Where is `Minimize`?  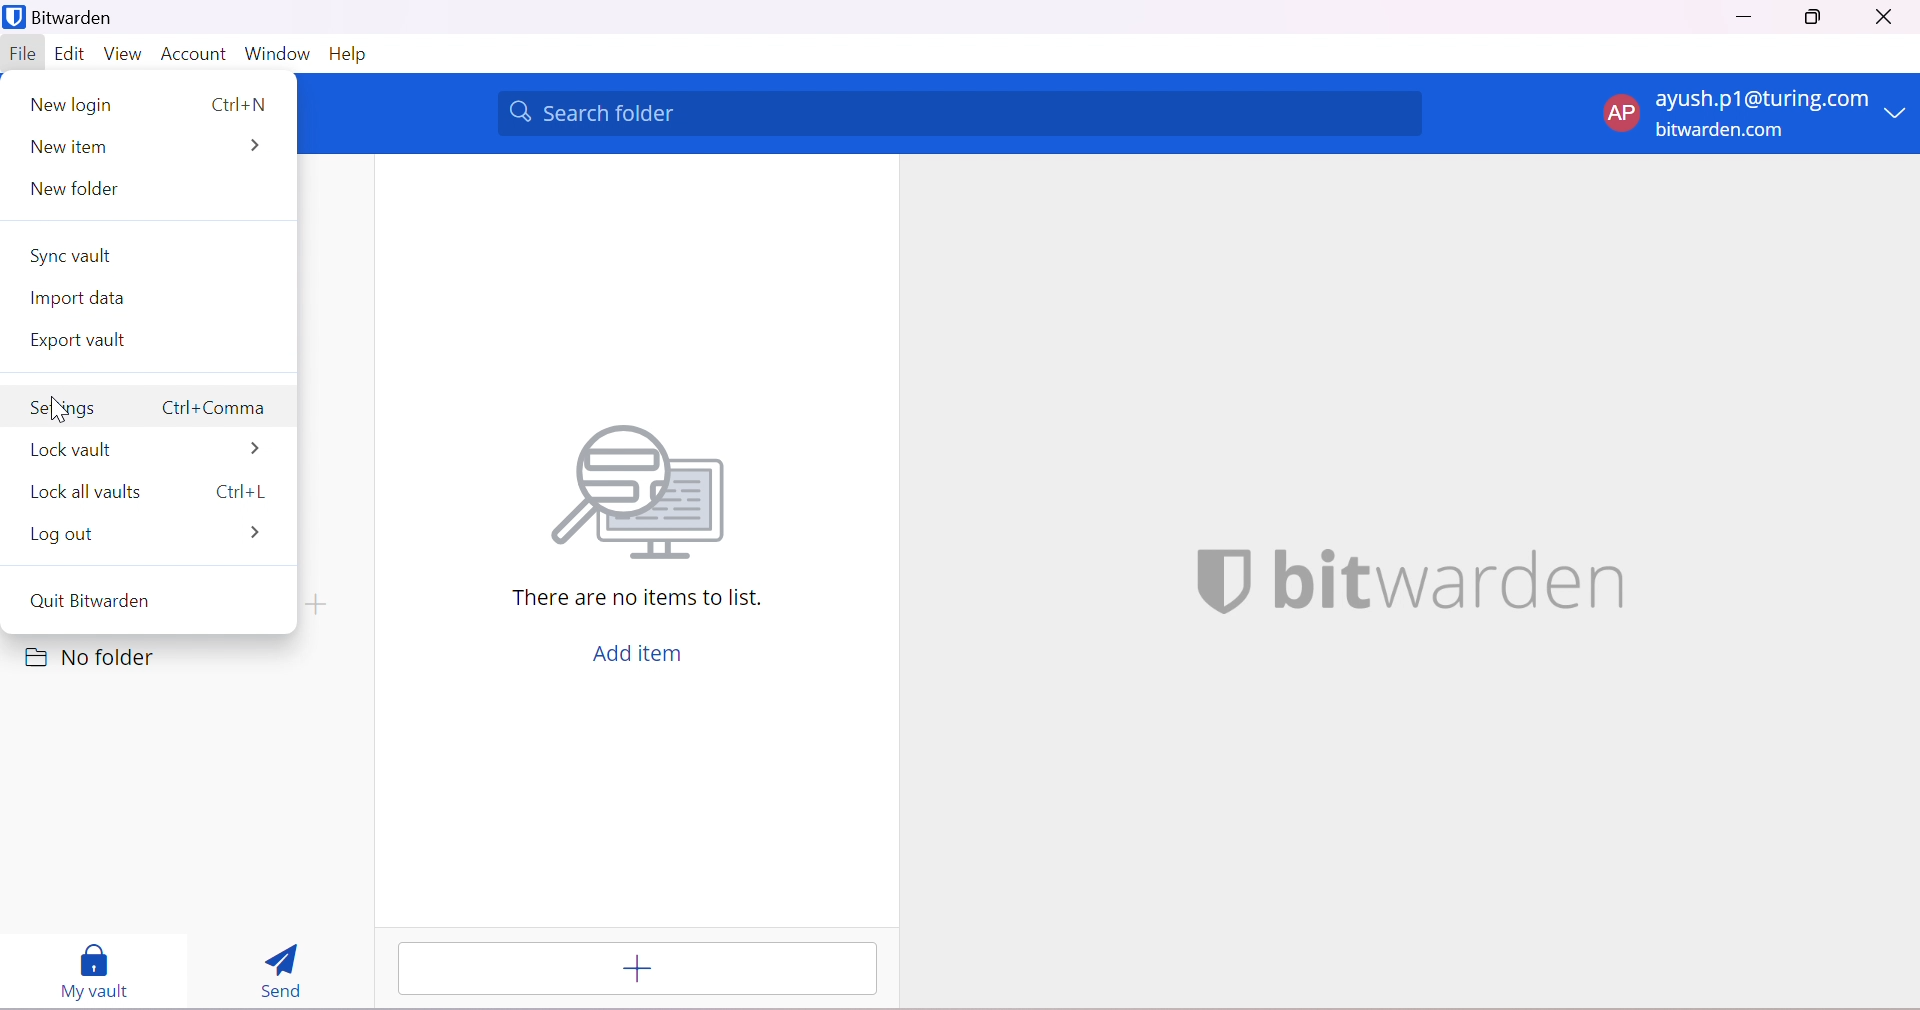 Minimize is located at coordinates (1744, 15).